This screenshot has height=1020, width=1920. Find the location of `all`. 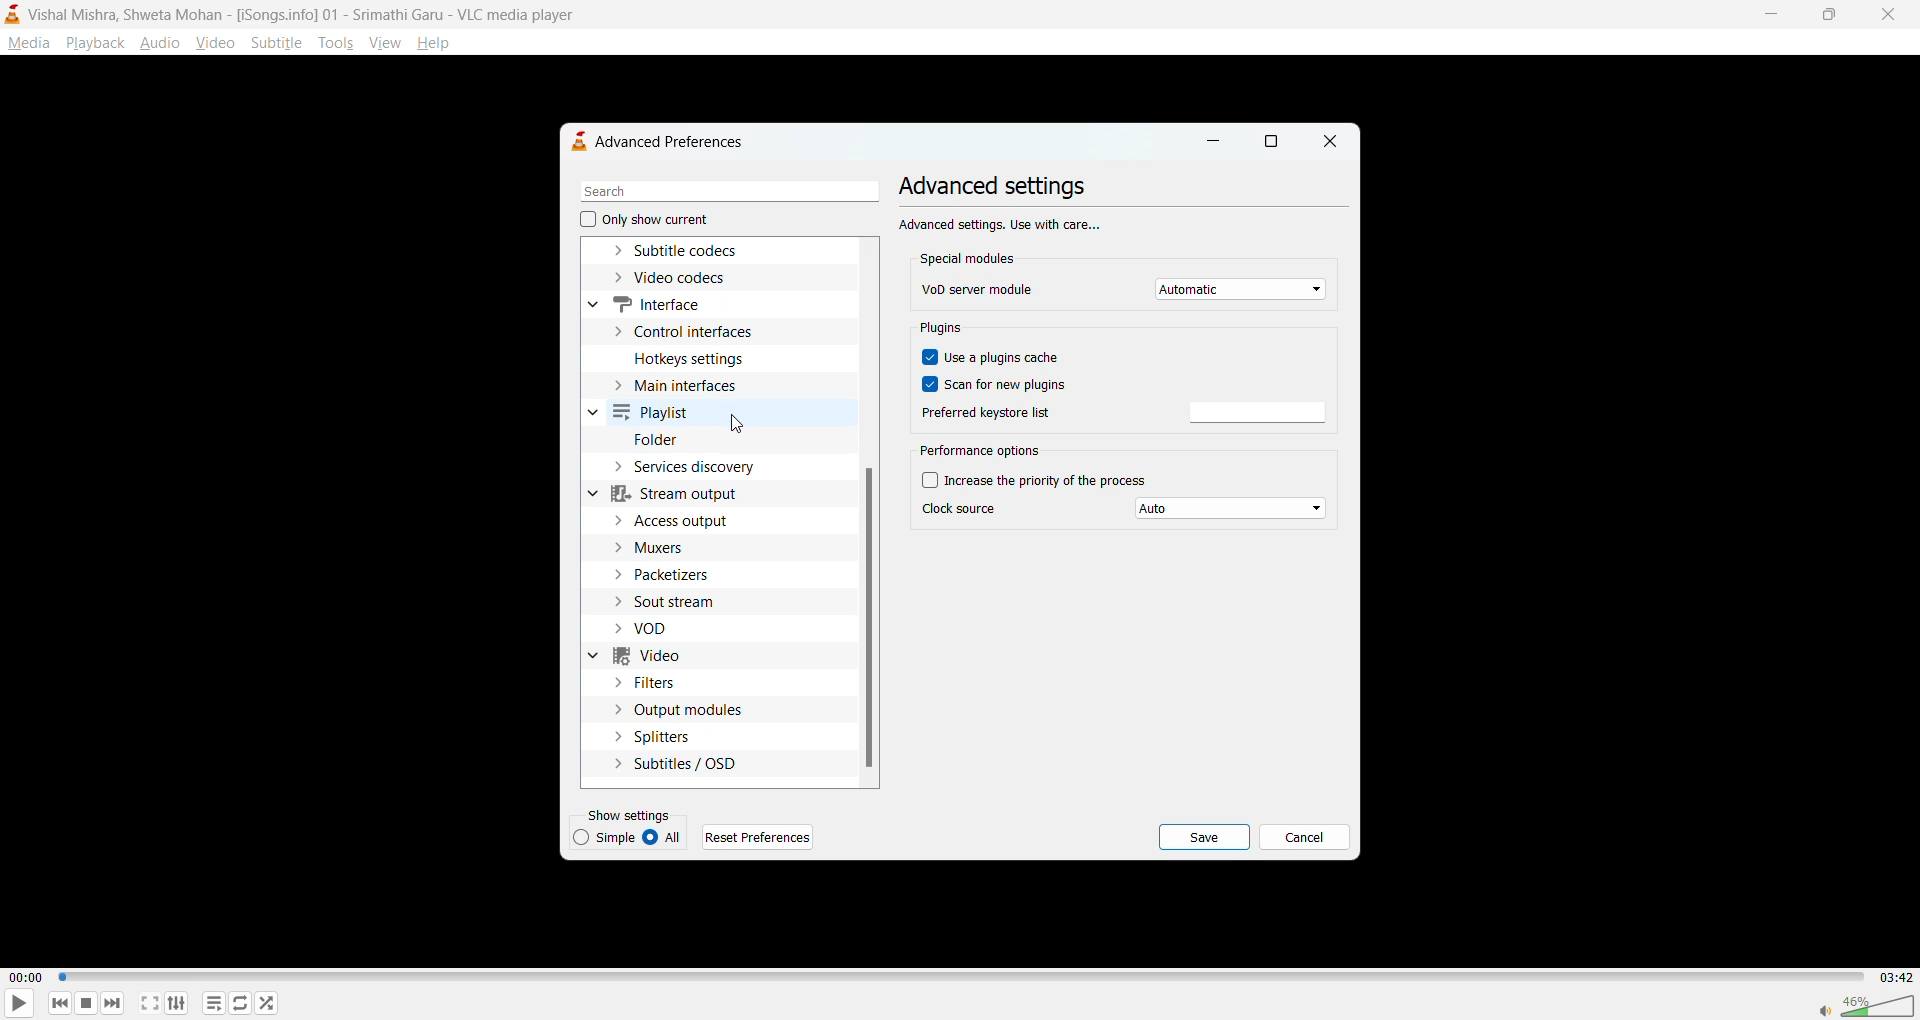

all is located at coordinates (667, 838).